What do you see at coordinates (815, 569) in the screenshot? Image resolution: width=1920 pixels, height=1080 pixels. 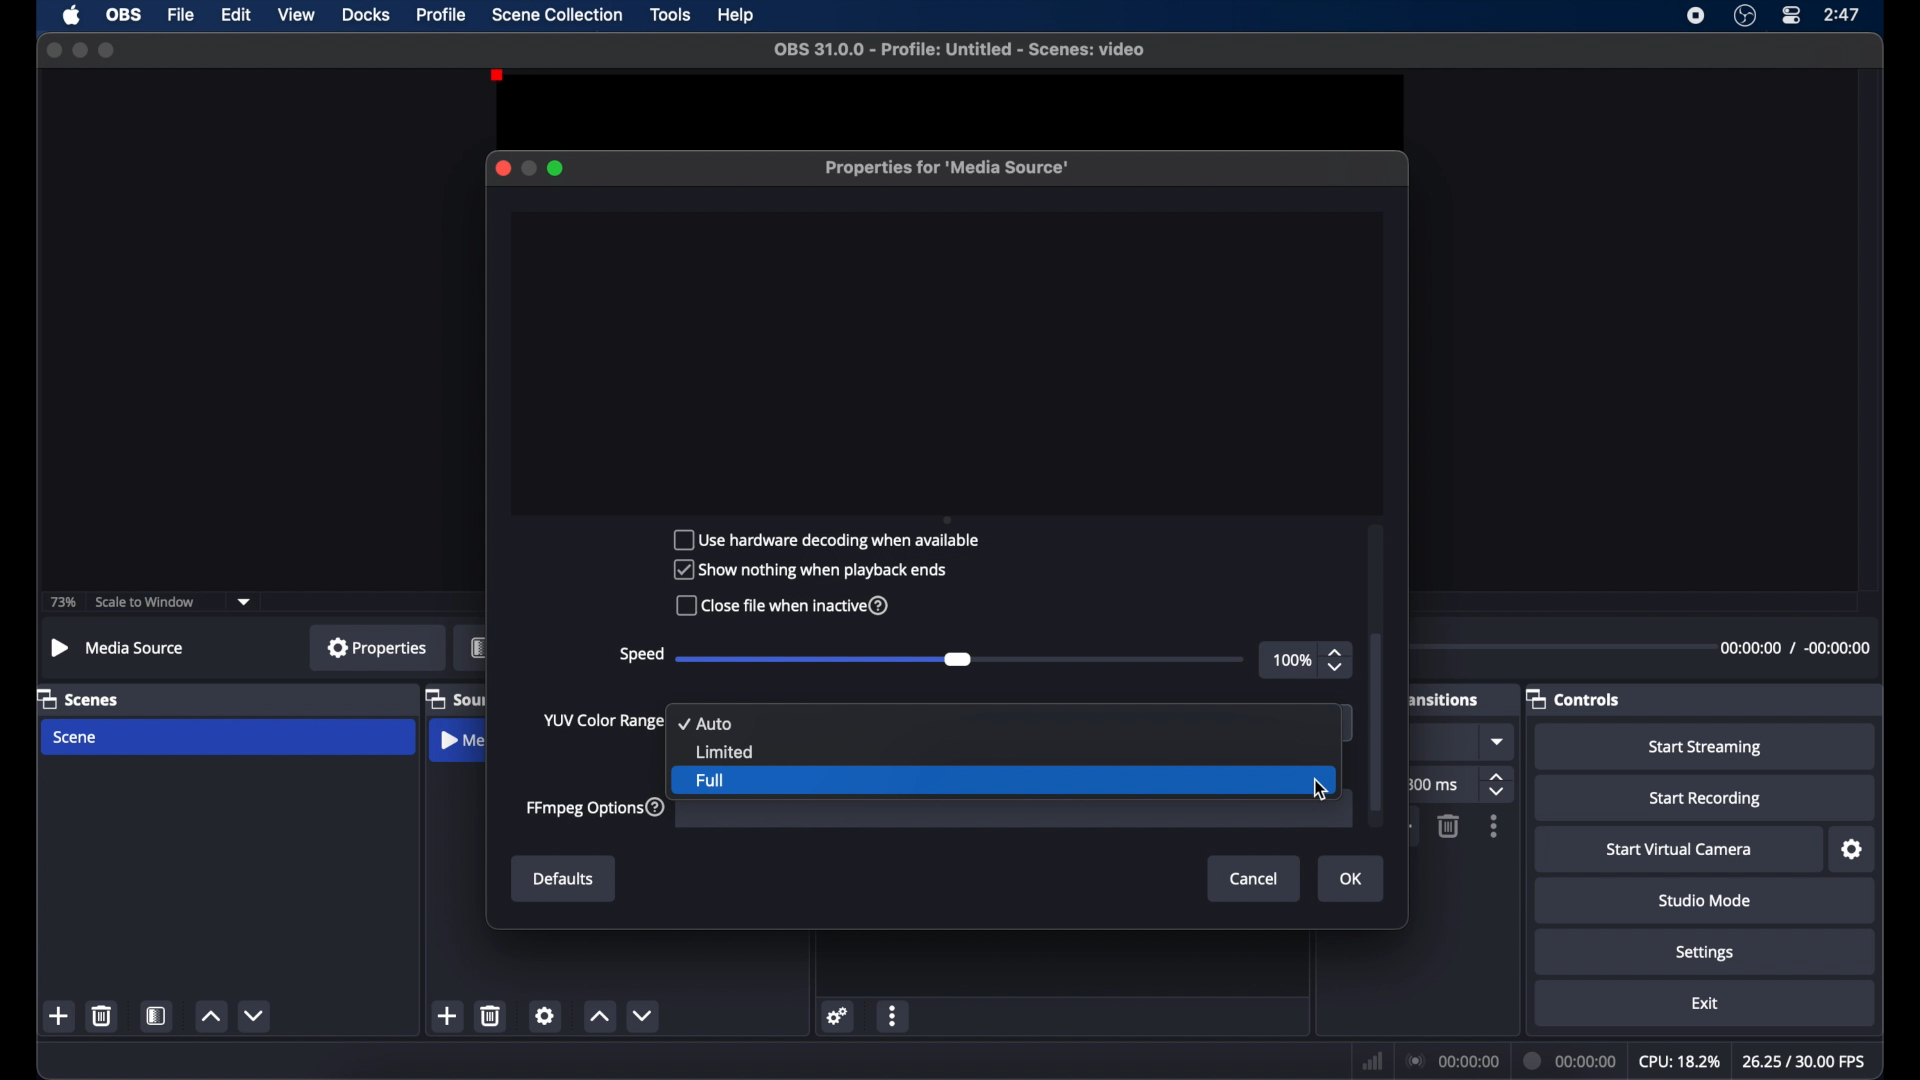 I see `Show nothing when playback ends` at bounding box center [815, 569].